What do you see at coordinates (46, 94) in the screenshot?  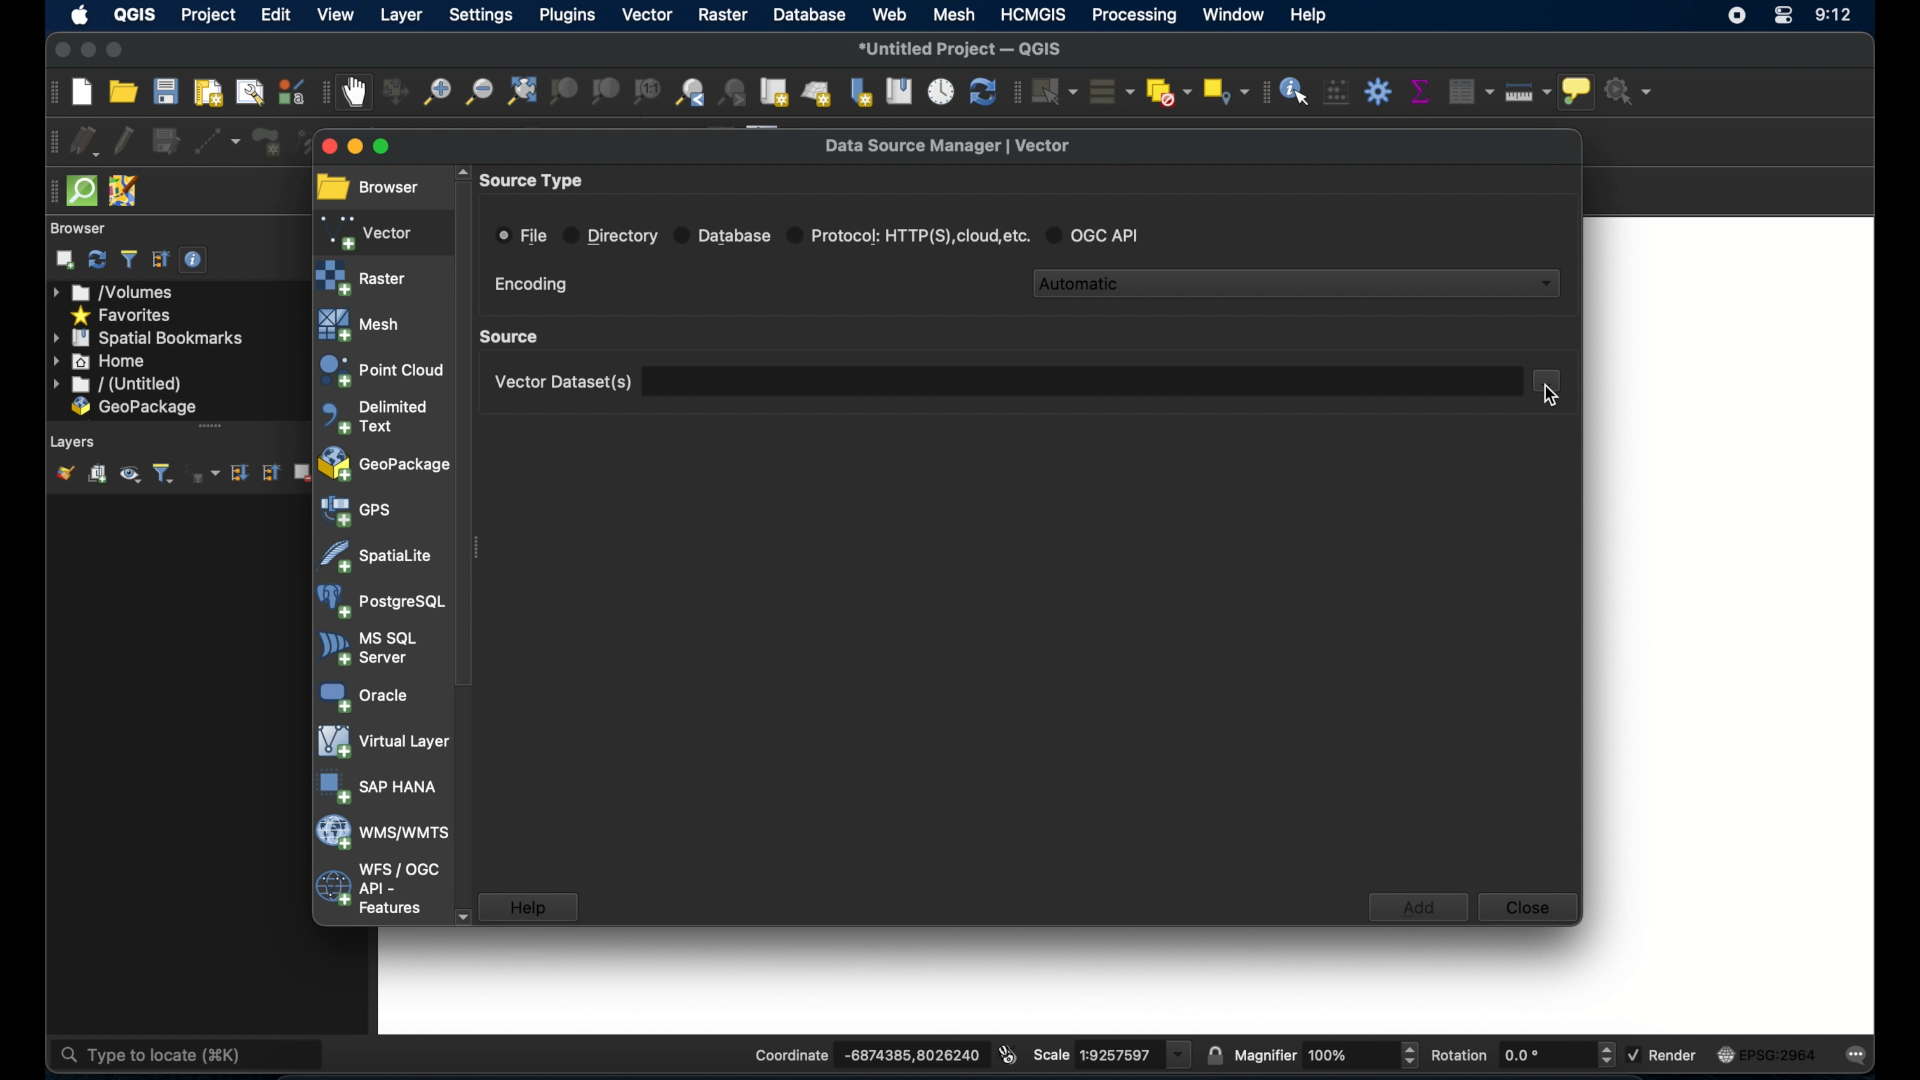 I see `project toolbar` at bounding box center [46, 94].